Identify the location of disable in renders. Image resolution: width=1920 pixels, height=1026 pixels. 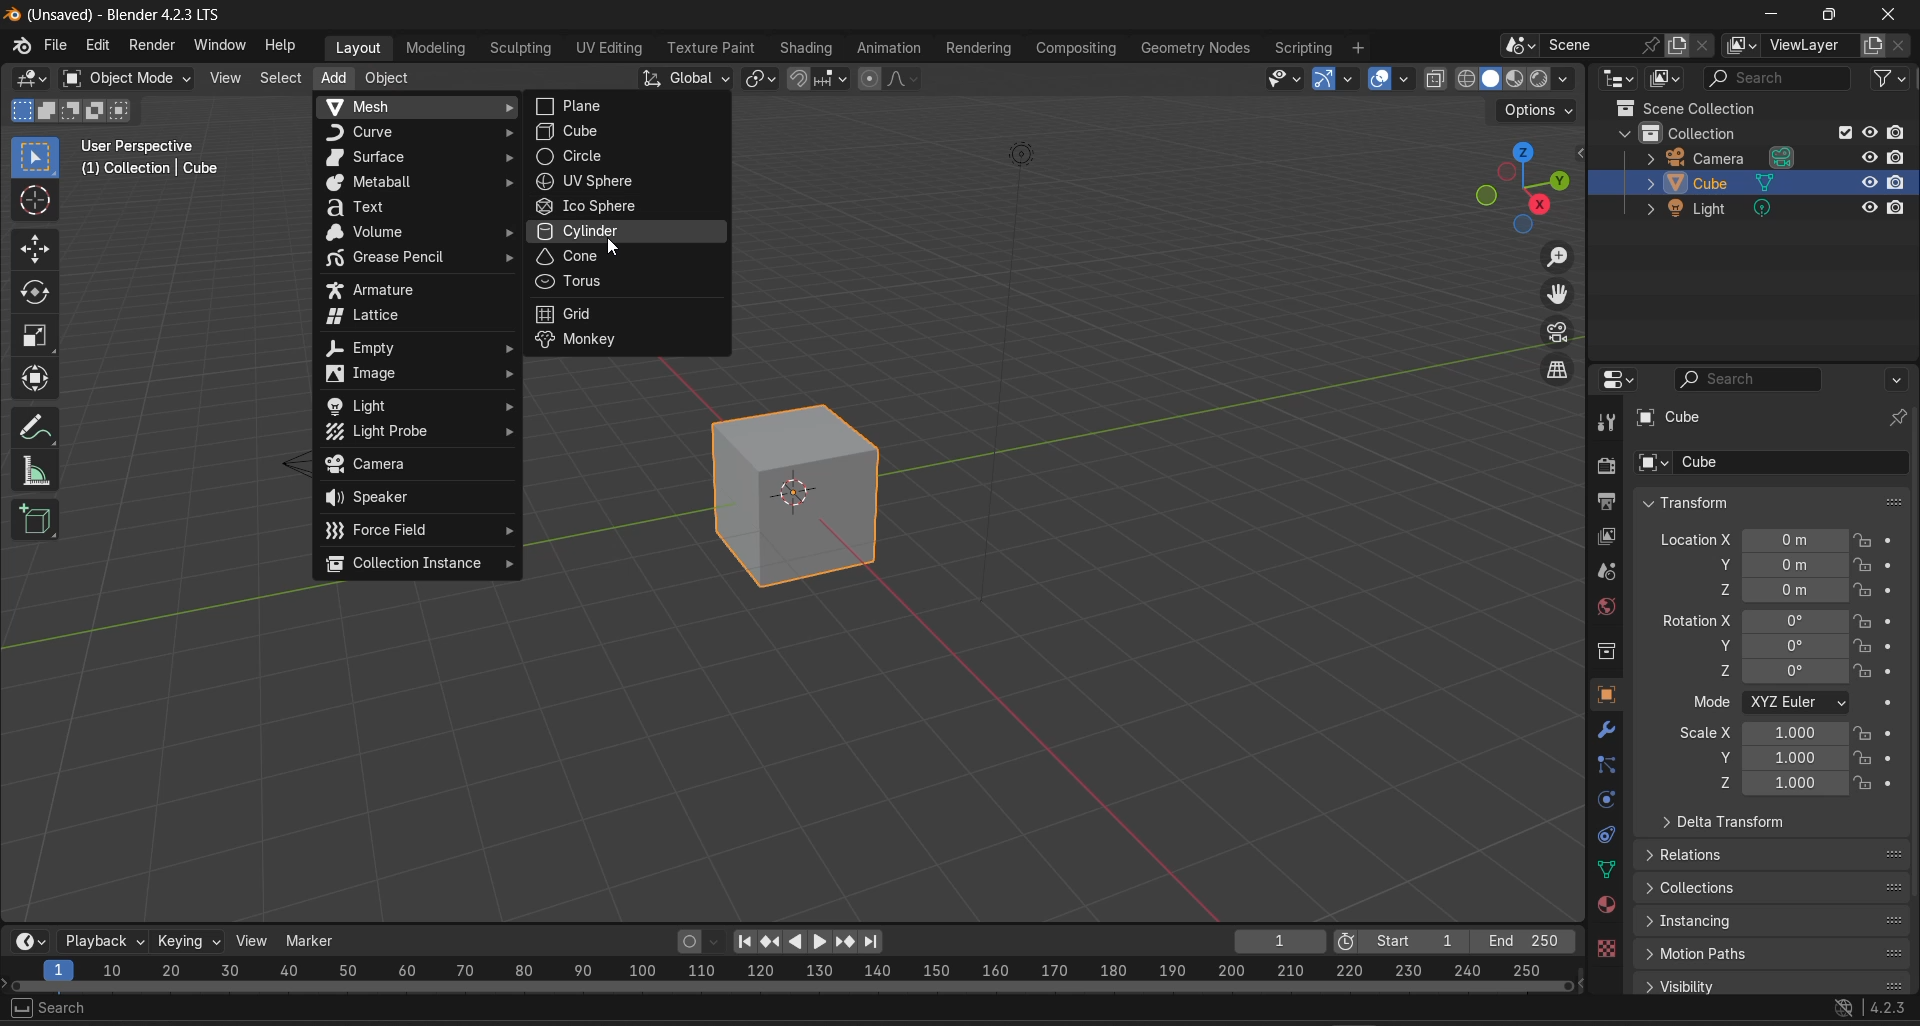
(1899, 132).